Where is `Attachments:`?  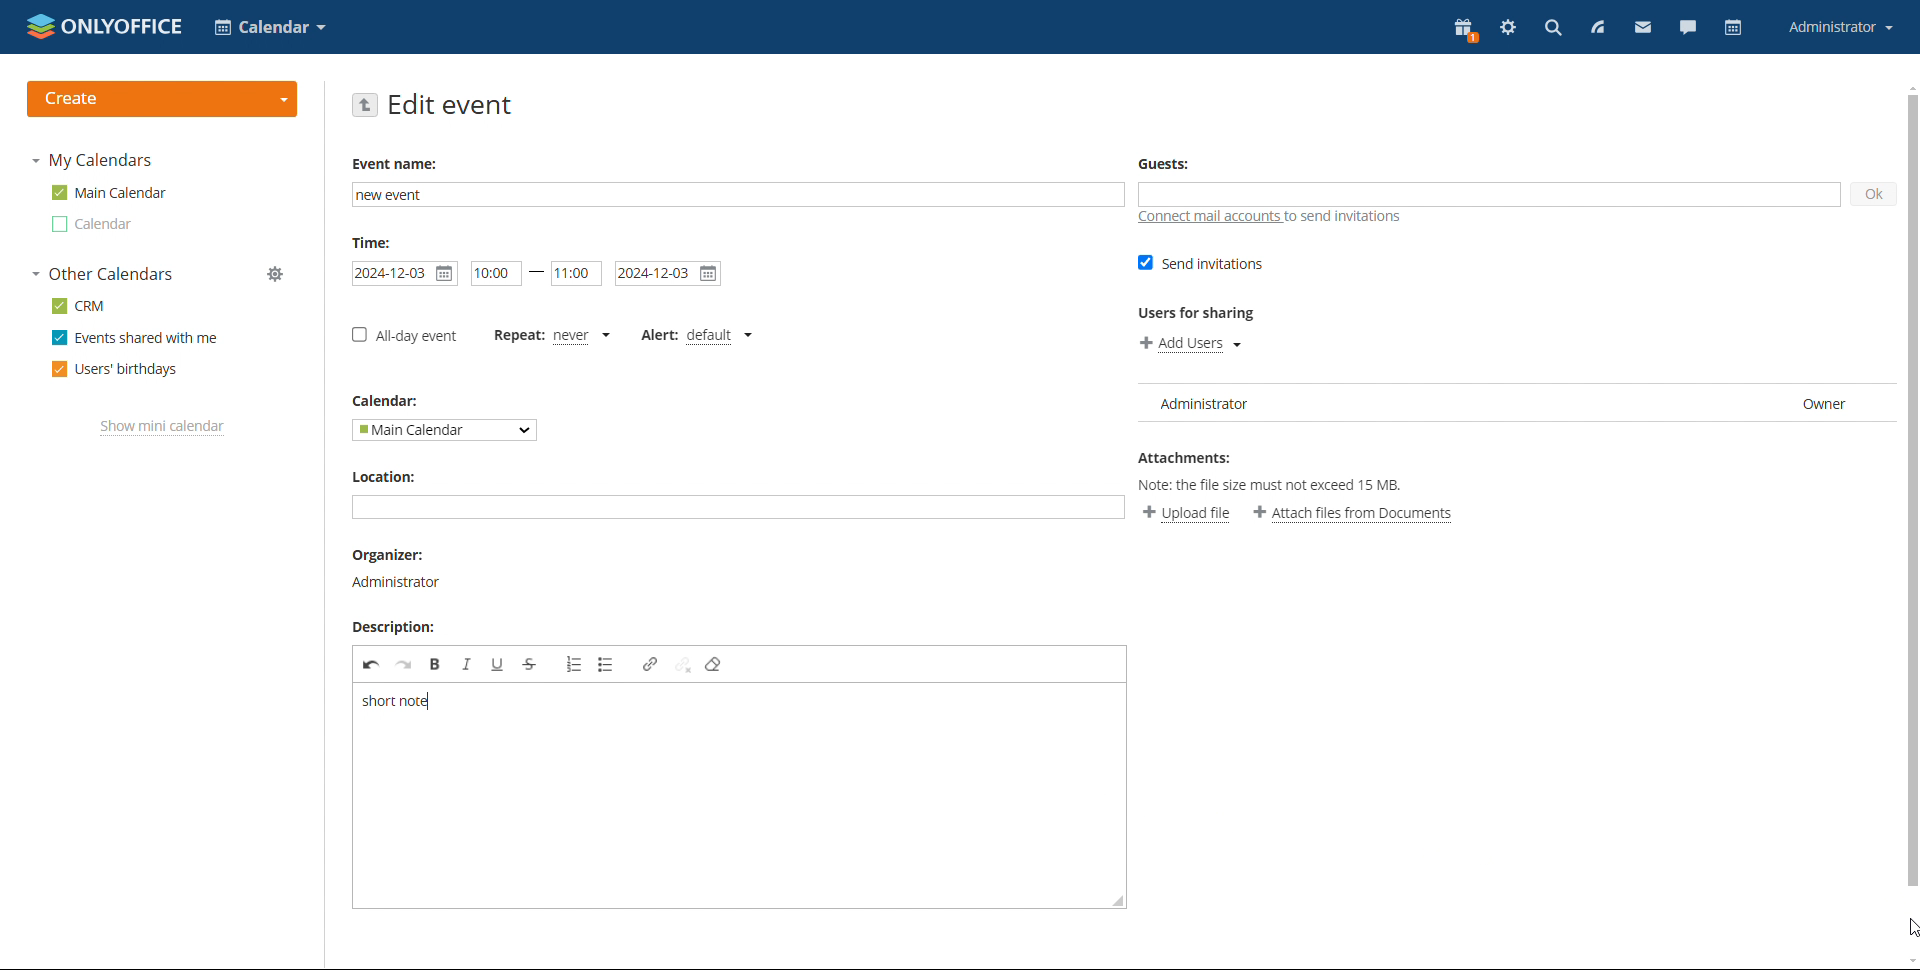
Attachments: is located at coordinates (1187, 455).